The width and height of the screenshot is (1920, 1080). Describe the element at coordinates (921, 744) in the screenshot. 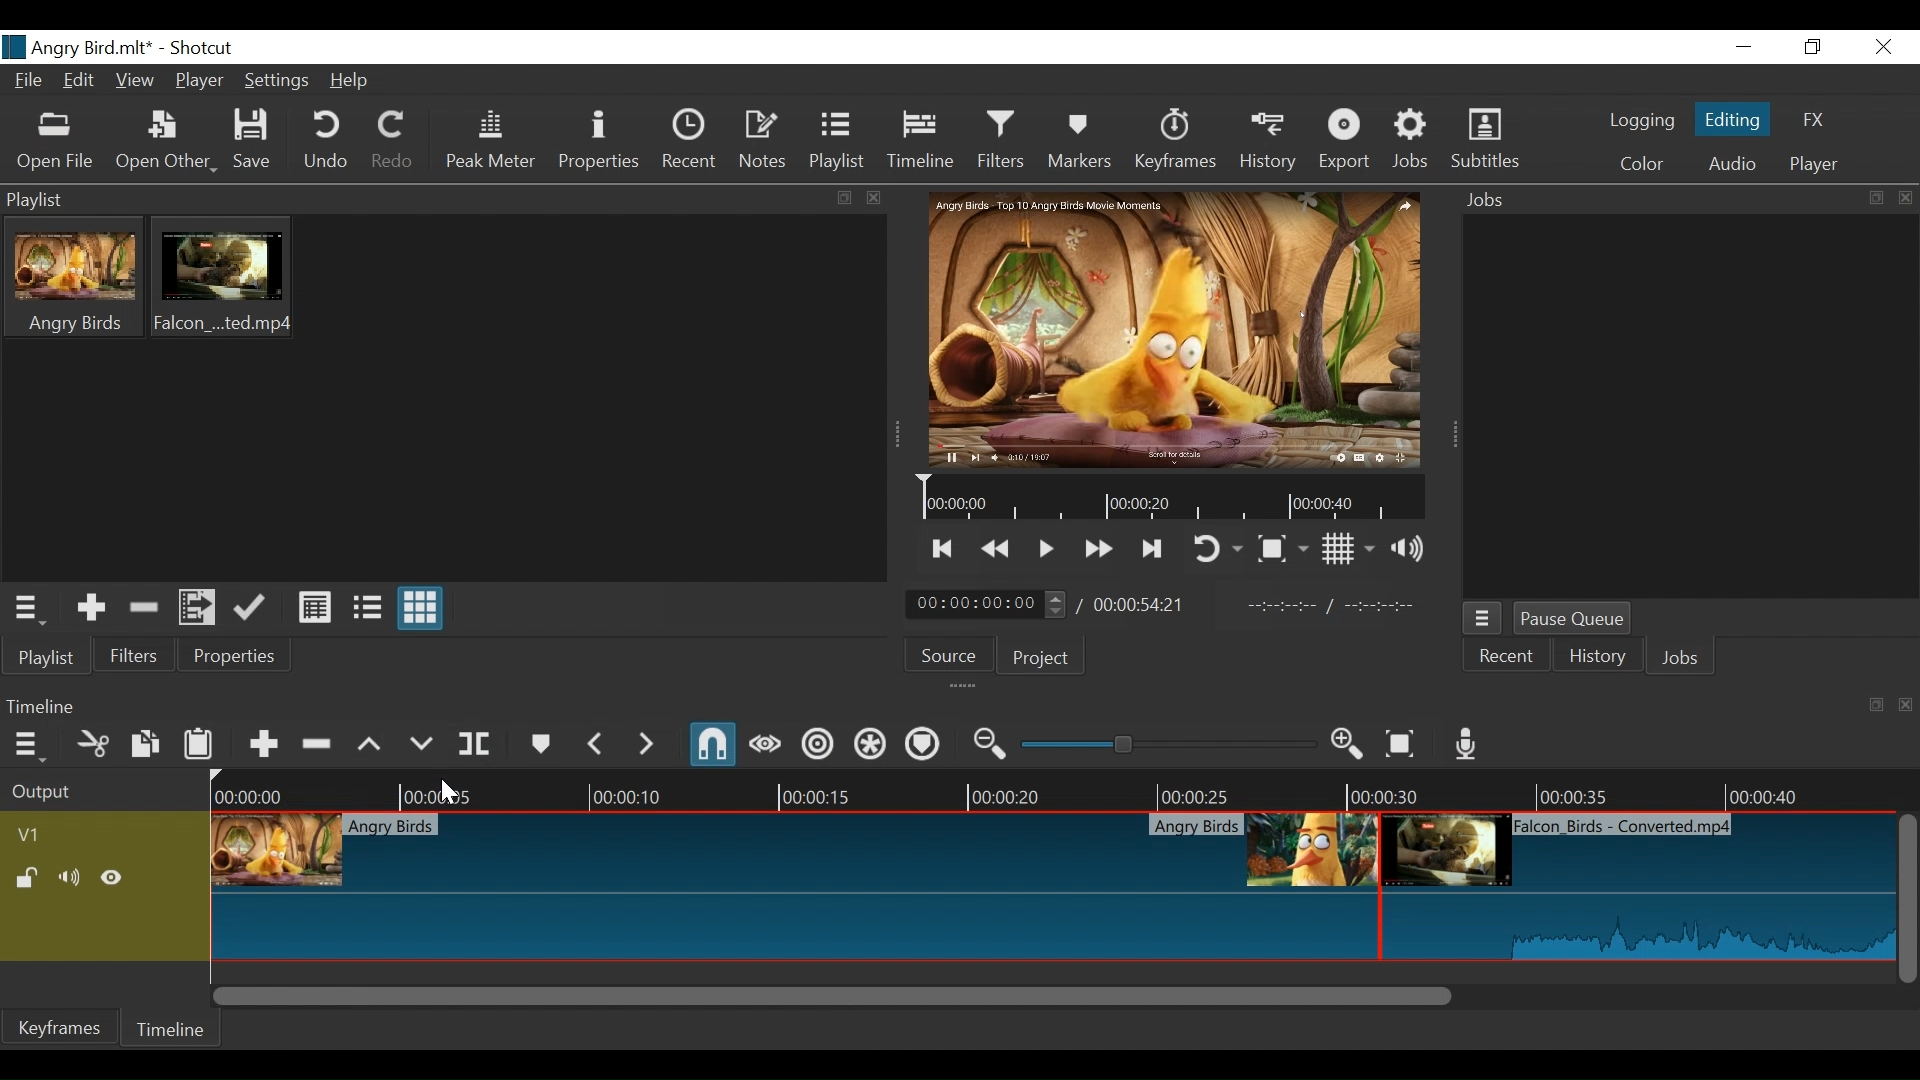

I see `Ripple markers` at that location.